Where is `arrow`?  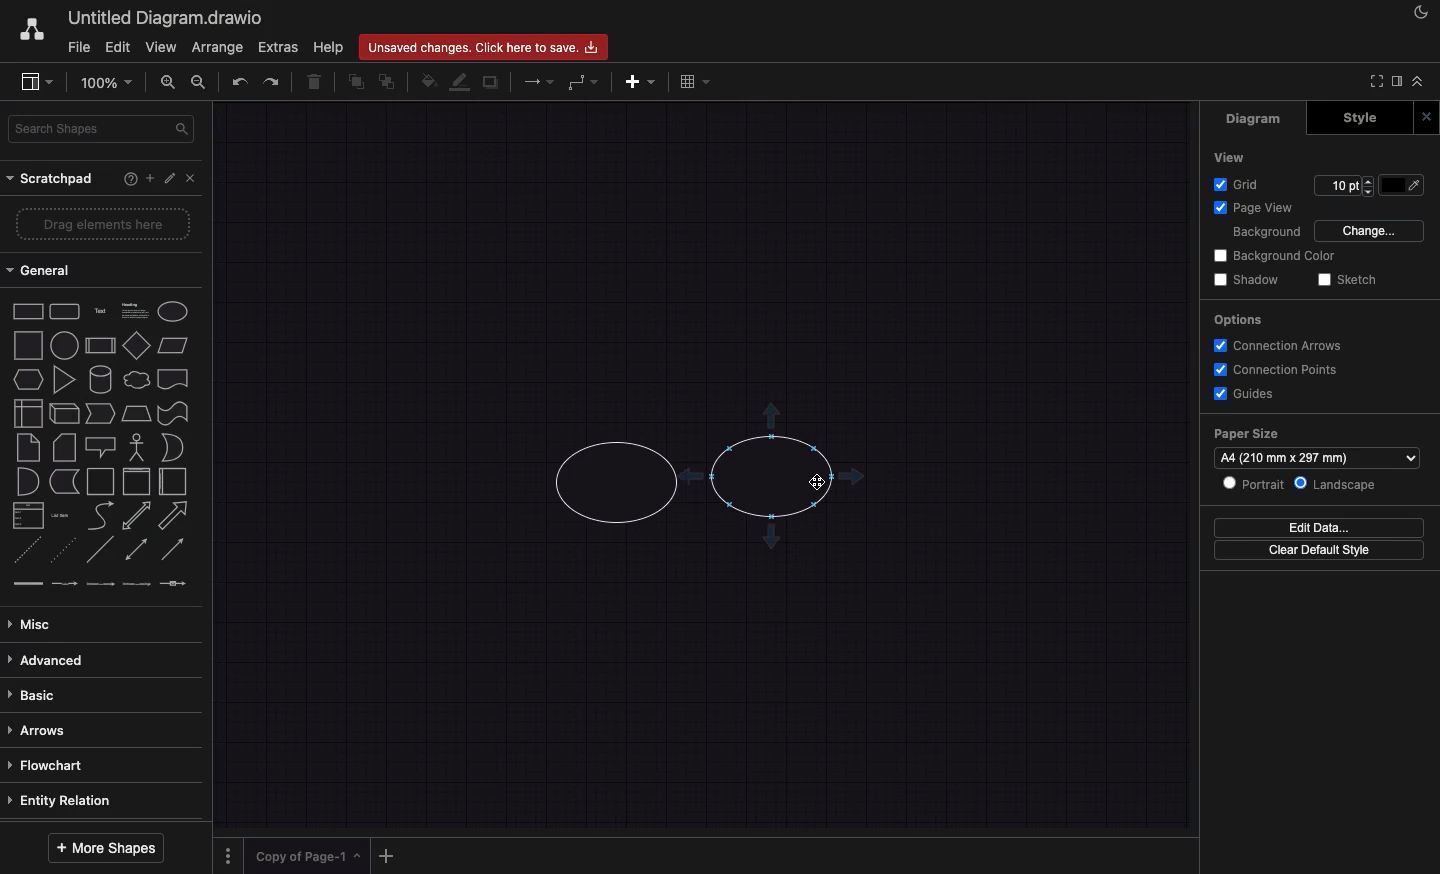
arrow is located at coordinates (175, 516).